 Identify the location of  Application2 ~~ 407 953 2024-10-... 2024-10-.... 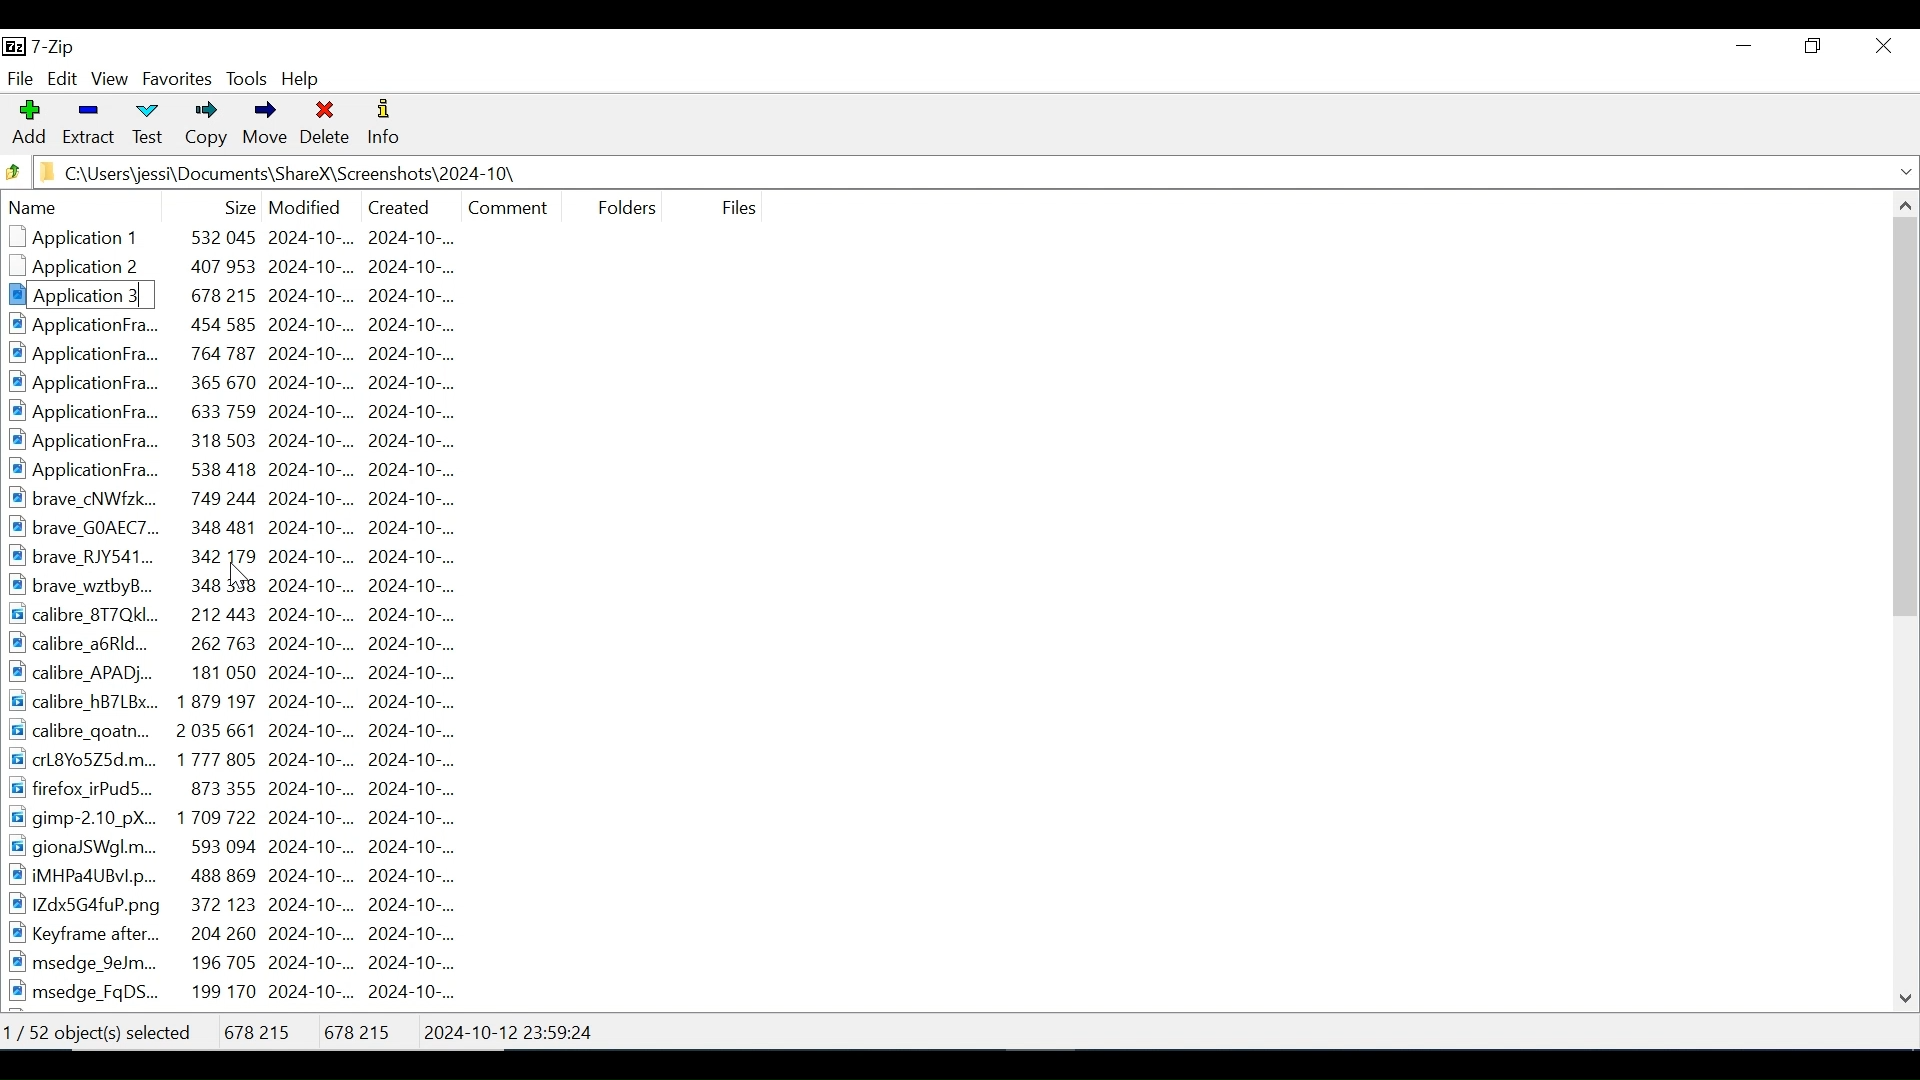
(249, 269).